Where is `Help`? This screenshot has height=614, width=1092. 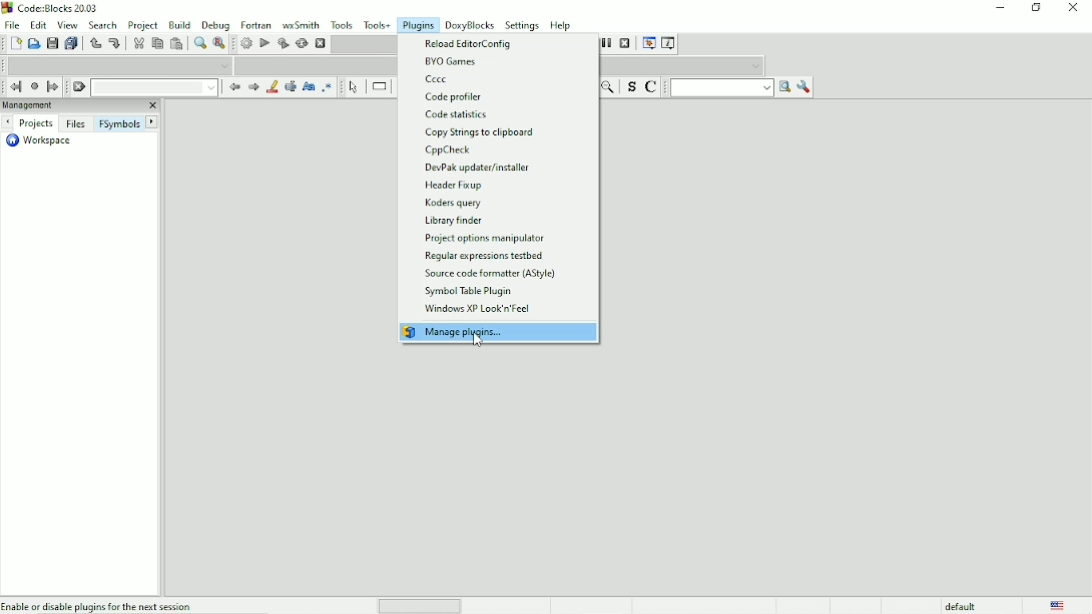
Help is located at coordinates (561, 24).